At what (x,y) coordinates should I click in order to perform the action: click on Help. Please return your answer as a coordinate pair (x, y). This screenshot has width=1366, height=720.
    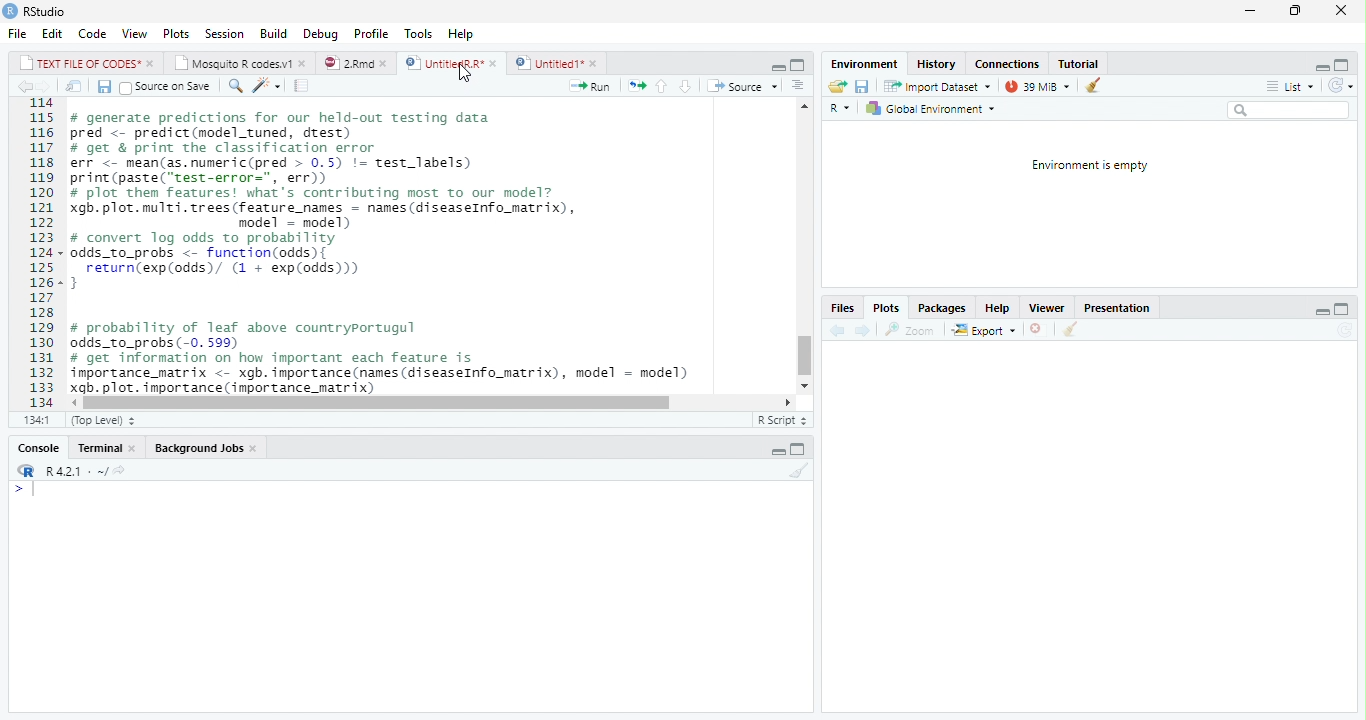
    Looking at the image, I should click on (463, 36).